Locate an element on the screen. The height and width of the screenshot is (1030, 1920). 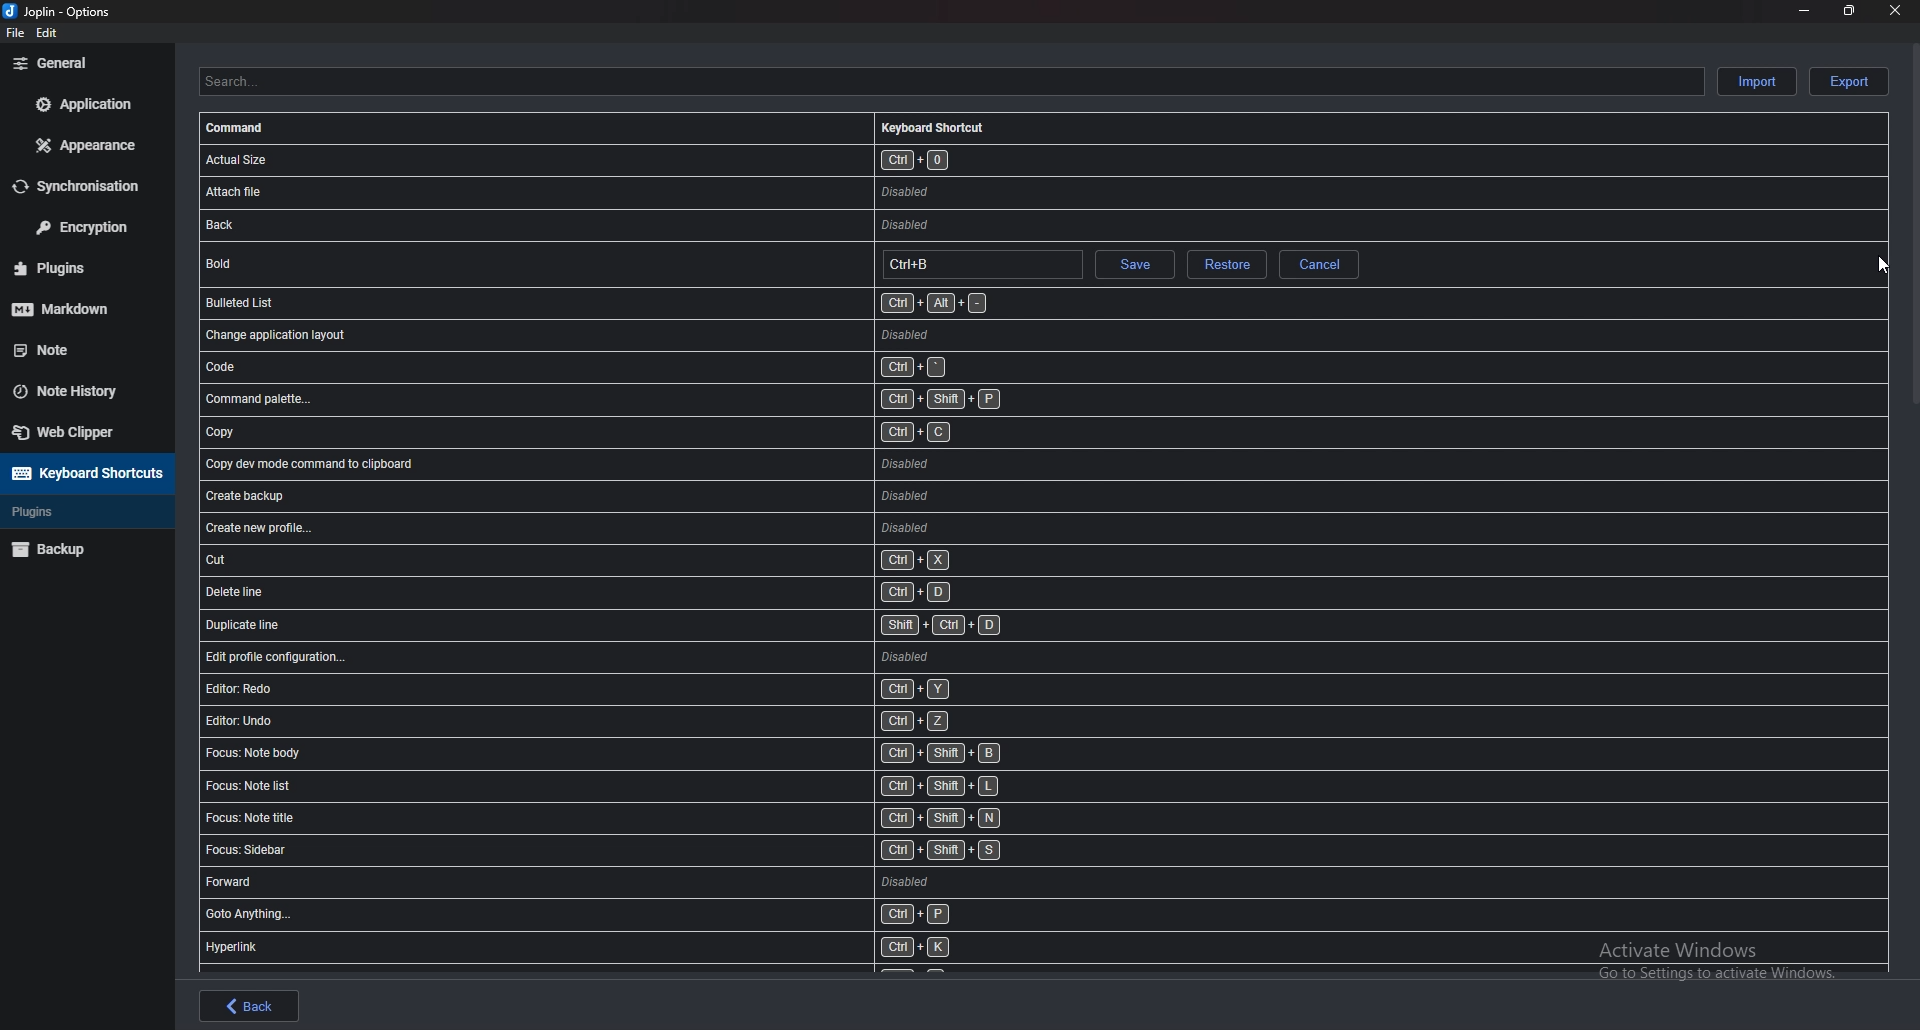
minimize is located at coordinates (1804, 11).